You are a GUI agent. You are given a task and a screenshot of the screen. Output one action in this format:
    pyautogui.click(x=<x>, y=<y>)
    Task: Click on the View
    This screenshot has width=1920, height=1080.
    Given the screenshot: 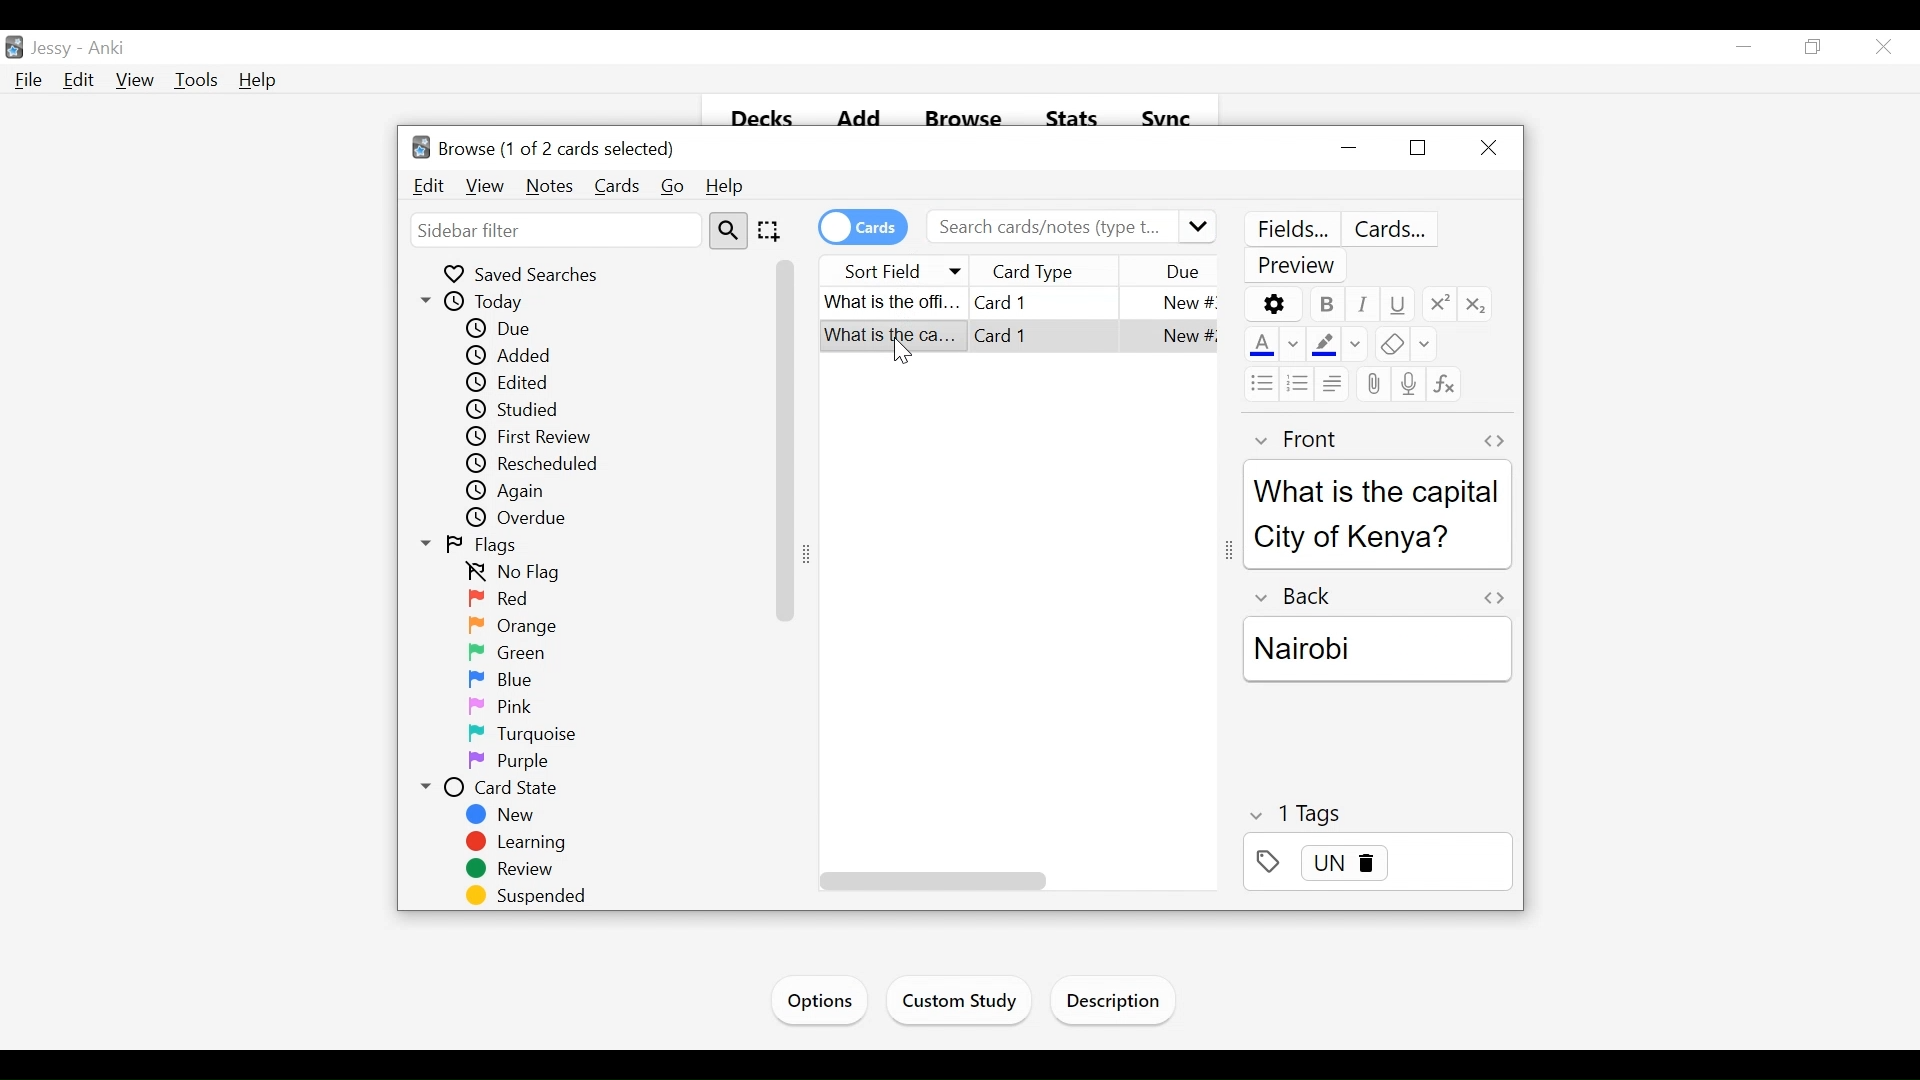 What is the action you would take?
    pyautogui.click(x=136, y=81)
    